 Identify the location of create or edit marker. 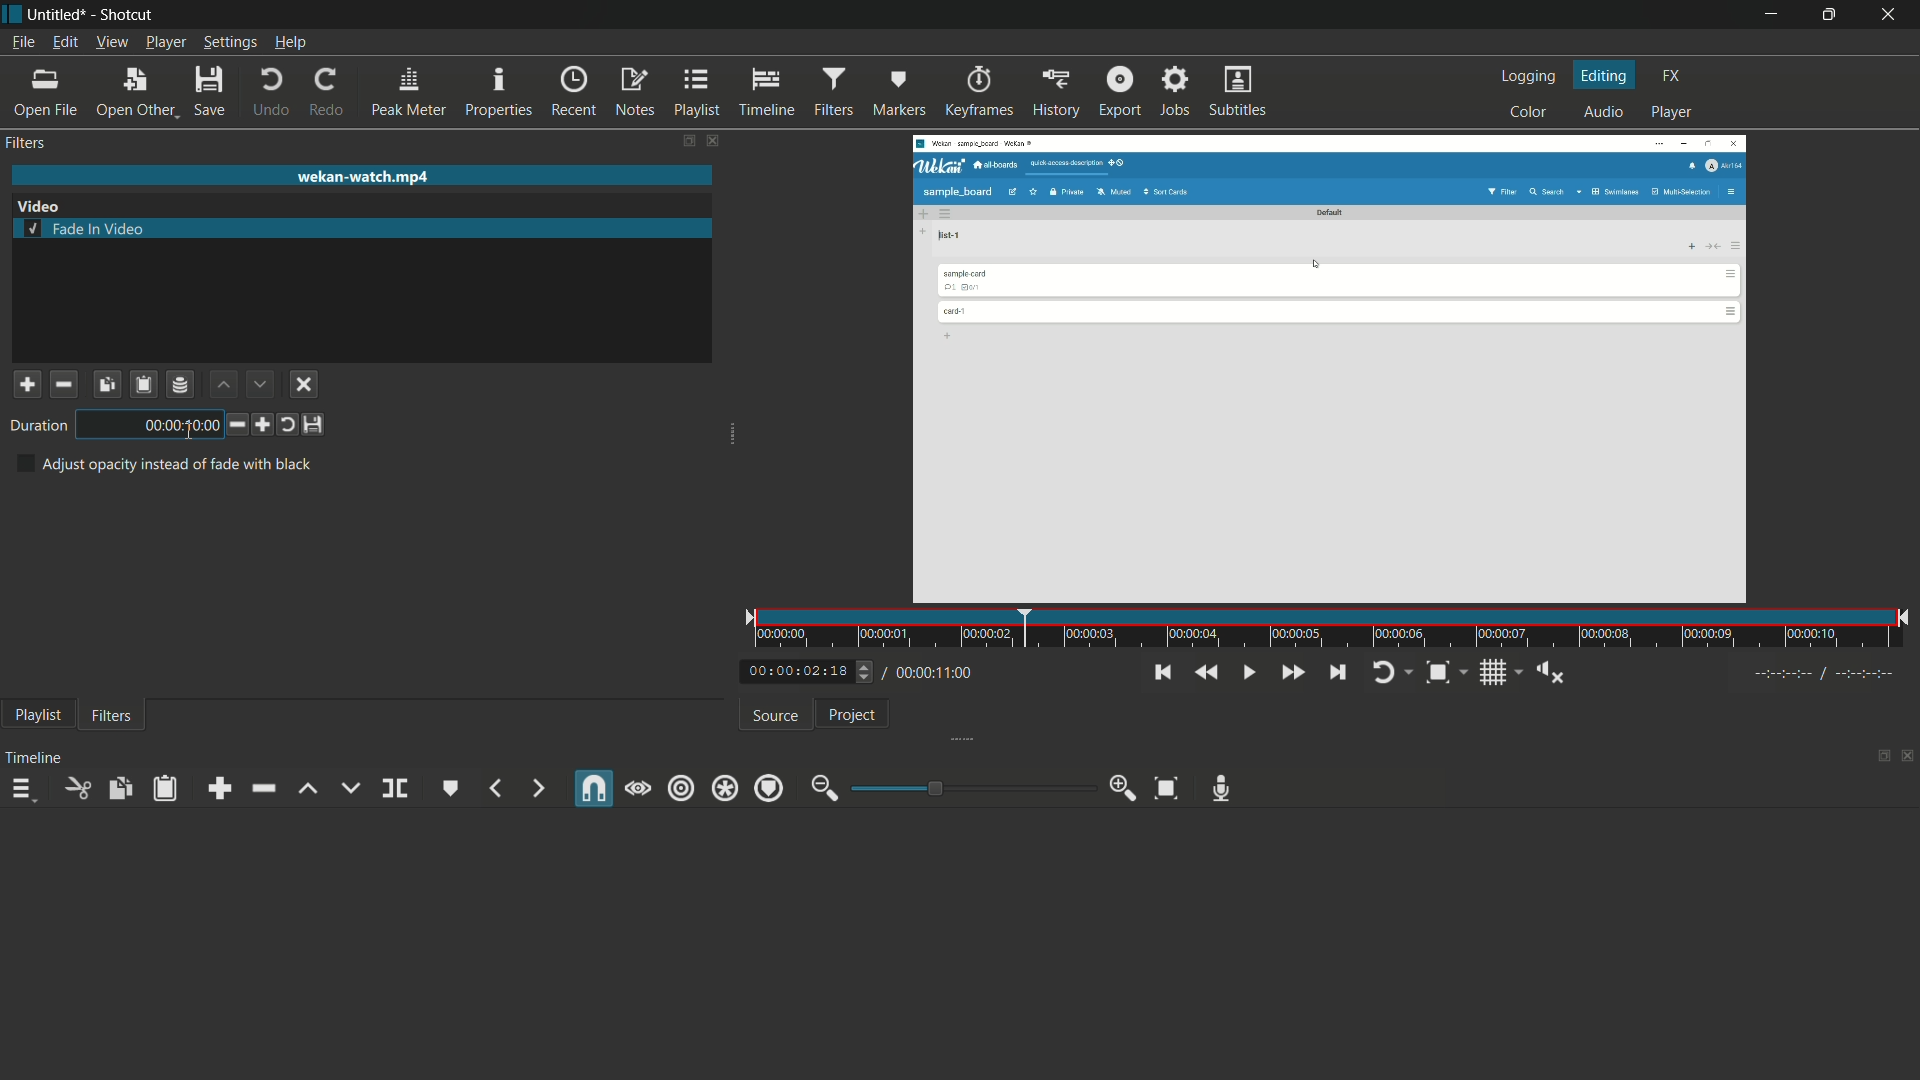
(451, 789).